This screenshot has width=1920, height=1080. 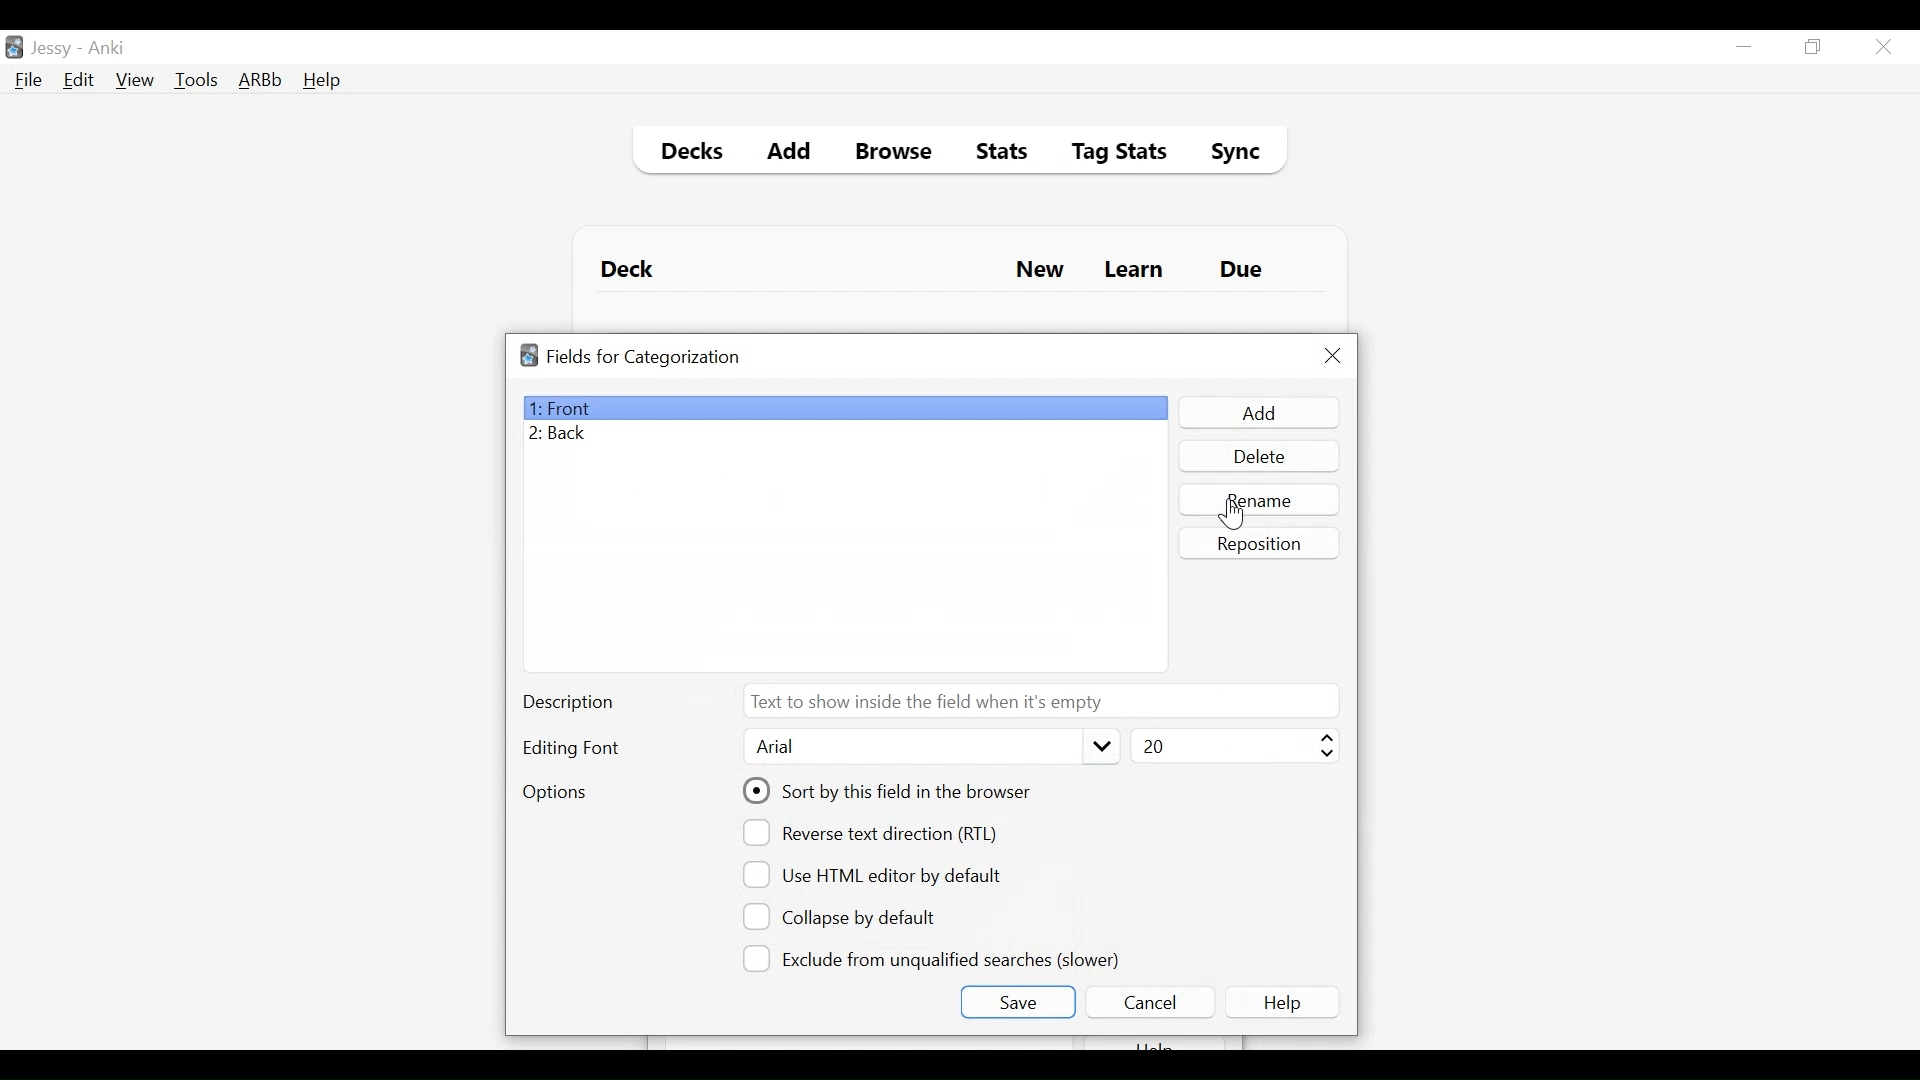 I want to click on Add, so click(x=790, y=154).